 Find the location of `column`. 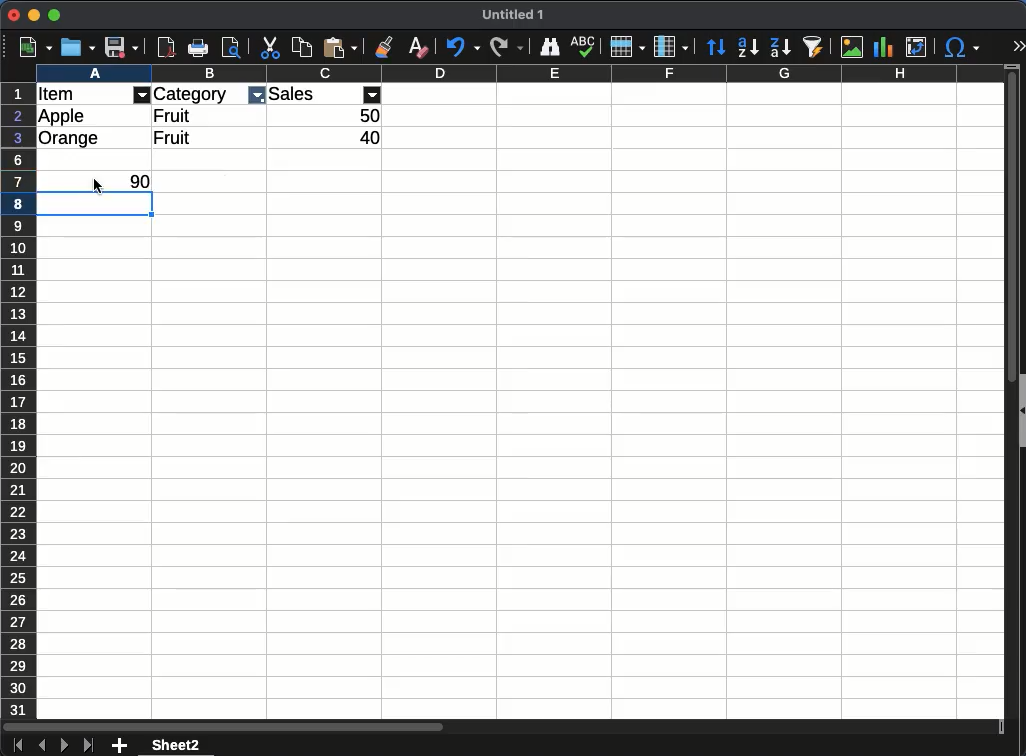

column is located at coordinates (519, 74).